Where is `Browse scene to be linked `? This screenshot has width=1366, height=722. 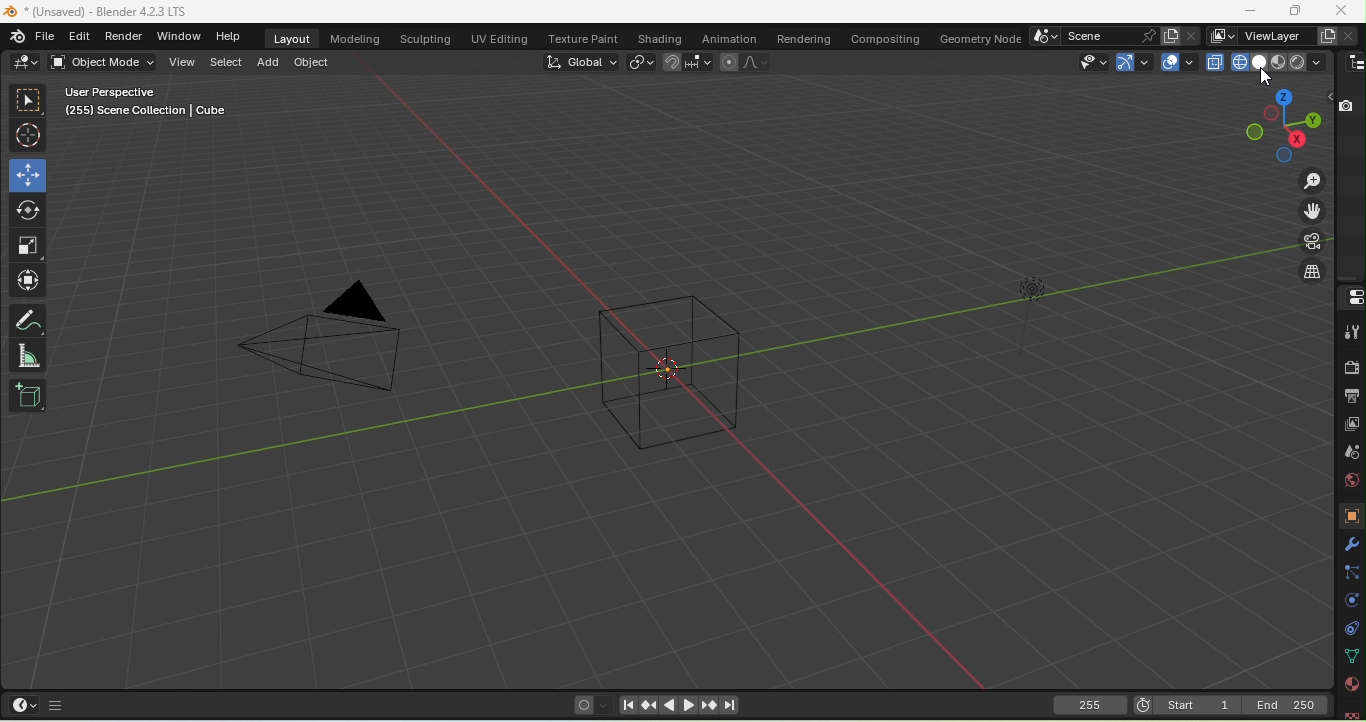
Browse scene to be linked  is located at coordinates (1046, 36).